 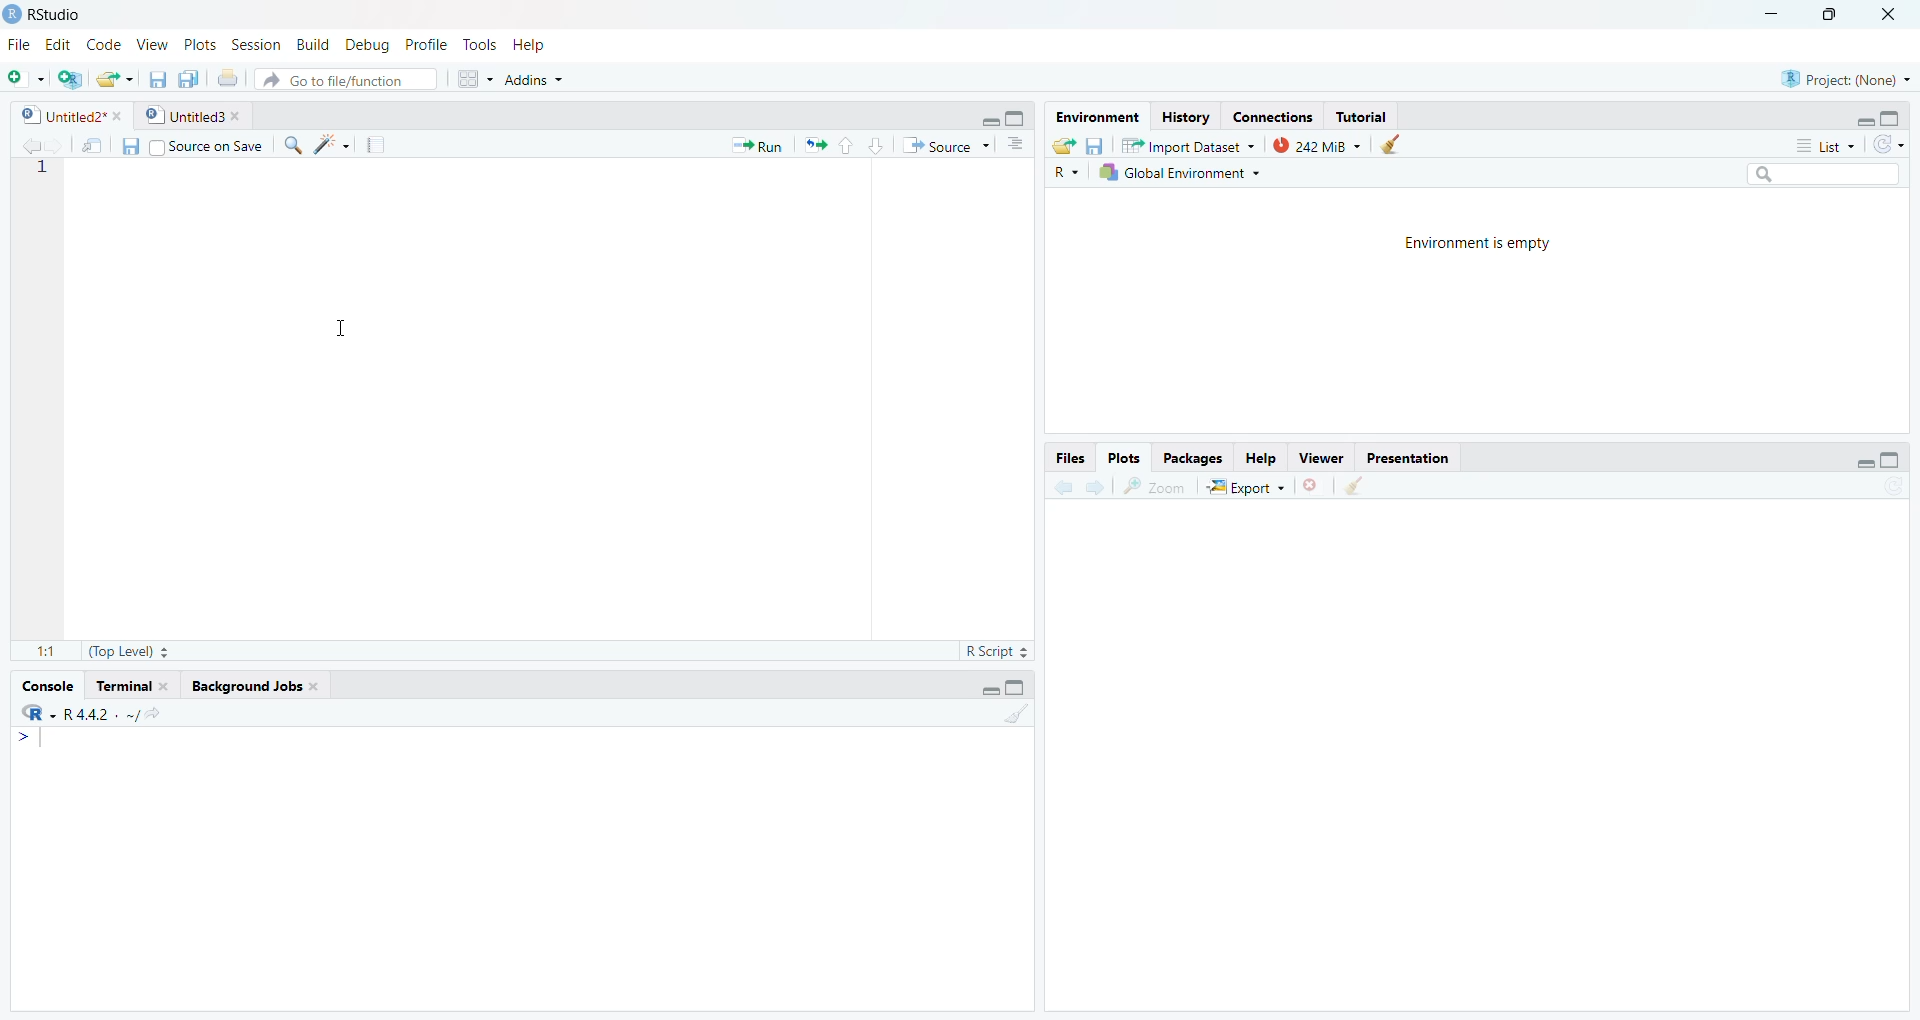 I want to click on Build, so click(x=311, y=44).